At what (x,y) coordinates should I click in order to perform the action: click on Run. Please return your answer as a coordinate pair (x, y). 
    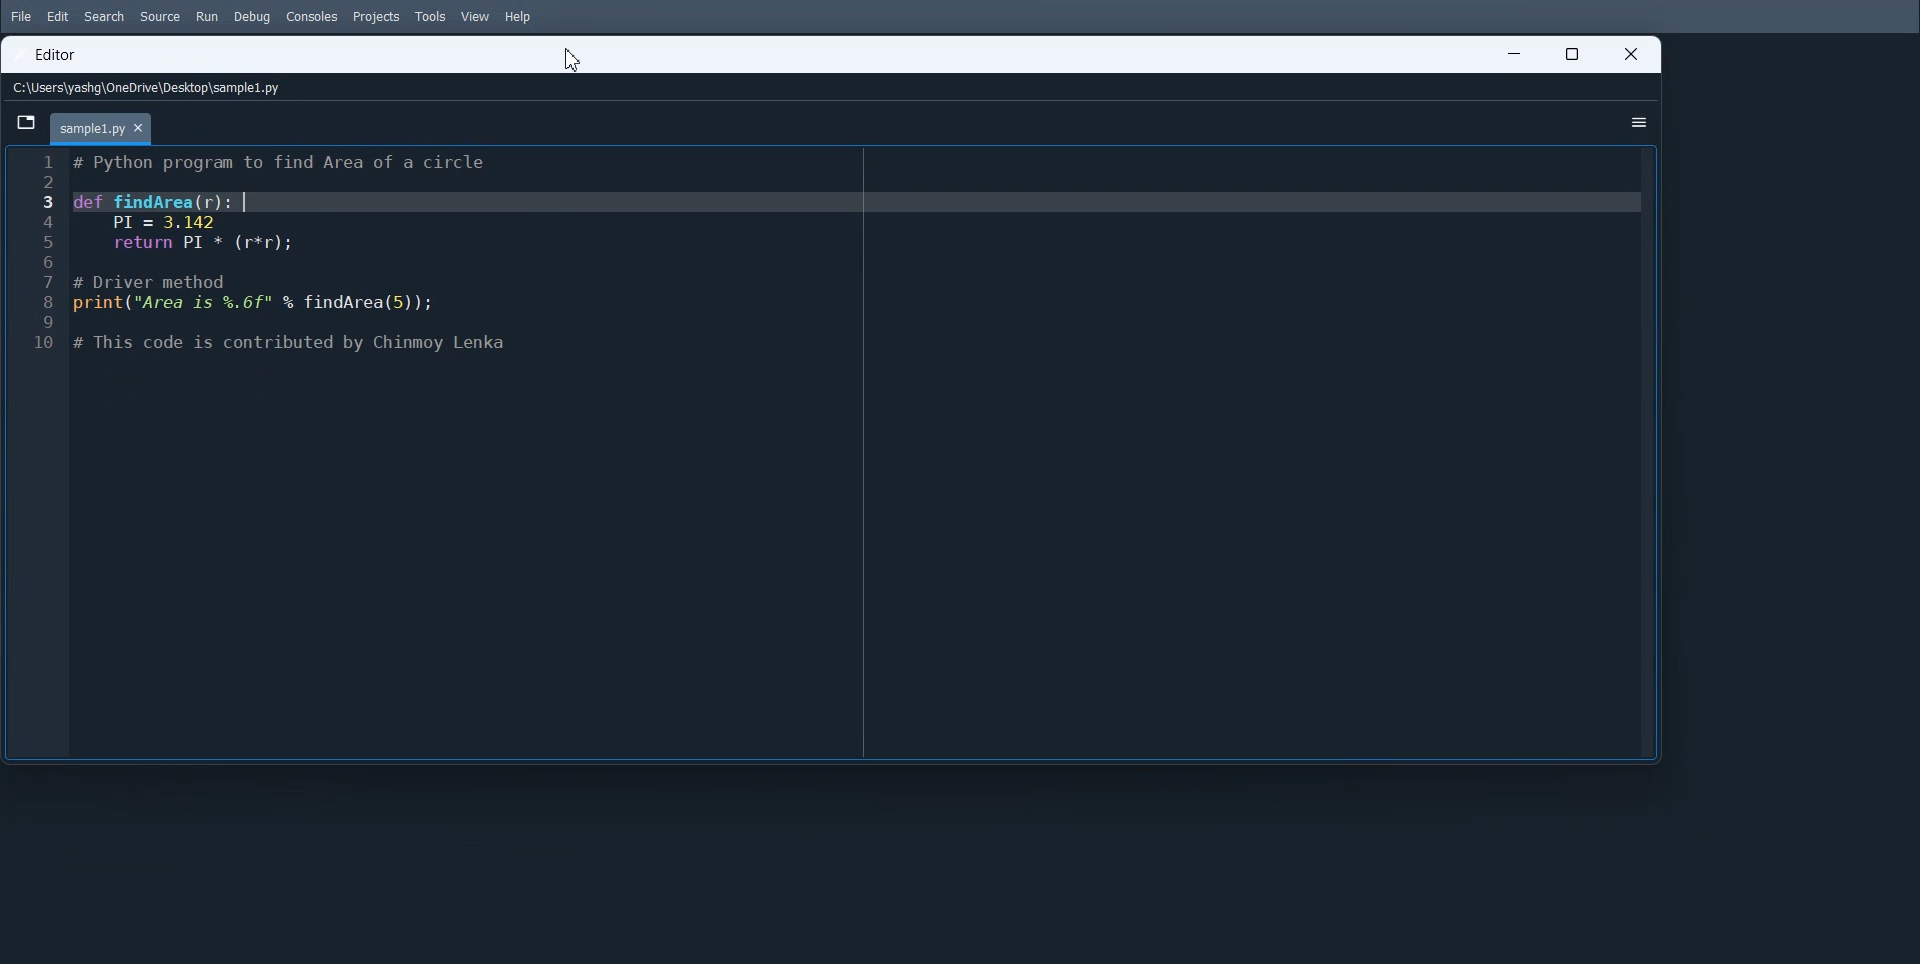
    Looking at the image, I should click on (206, 16).